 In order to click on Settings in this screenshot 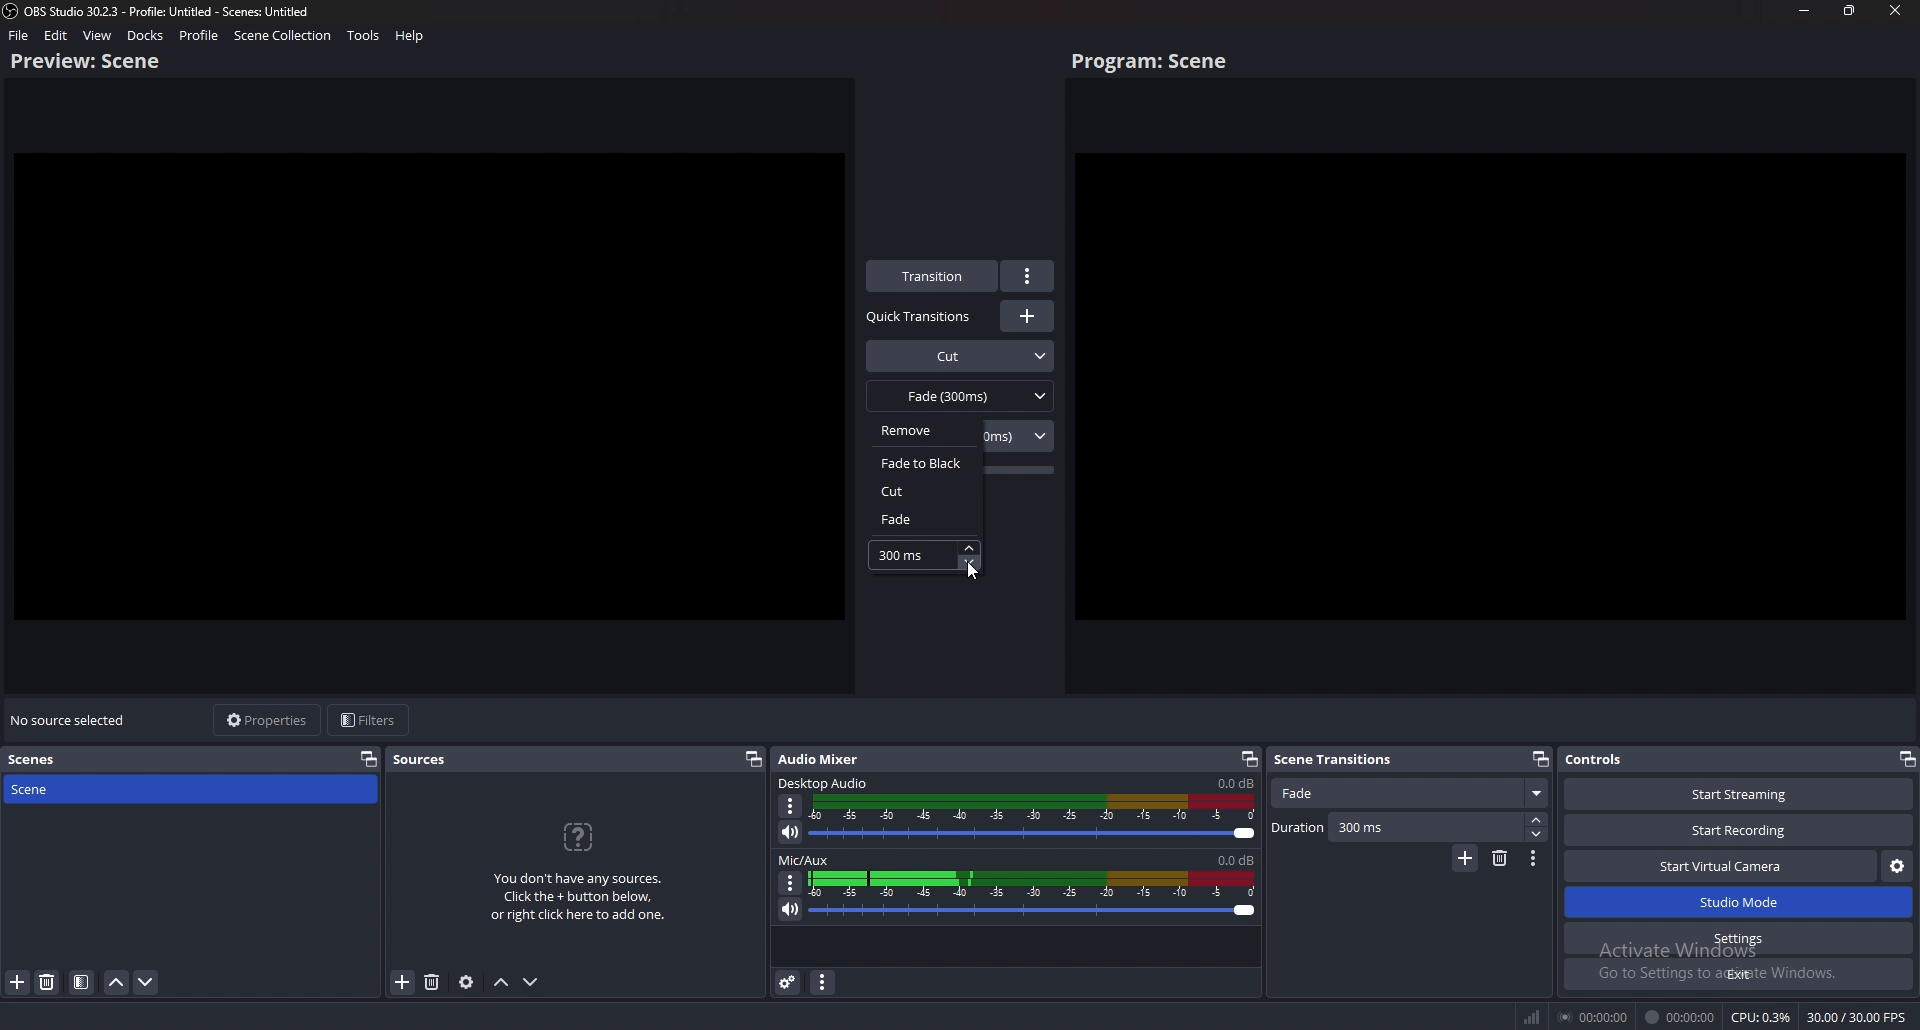, I will do `click(1740, 939)`.